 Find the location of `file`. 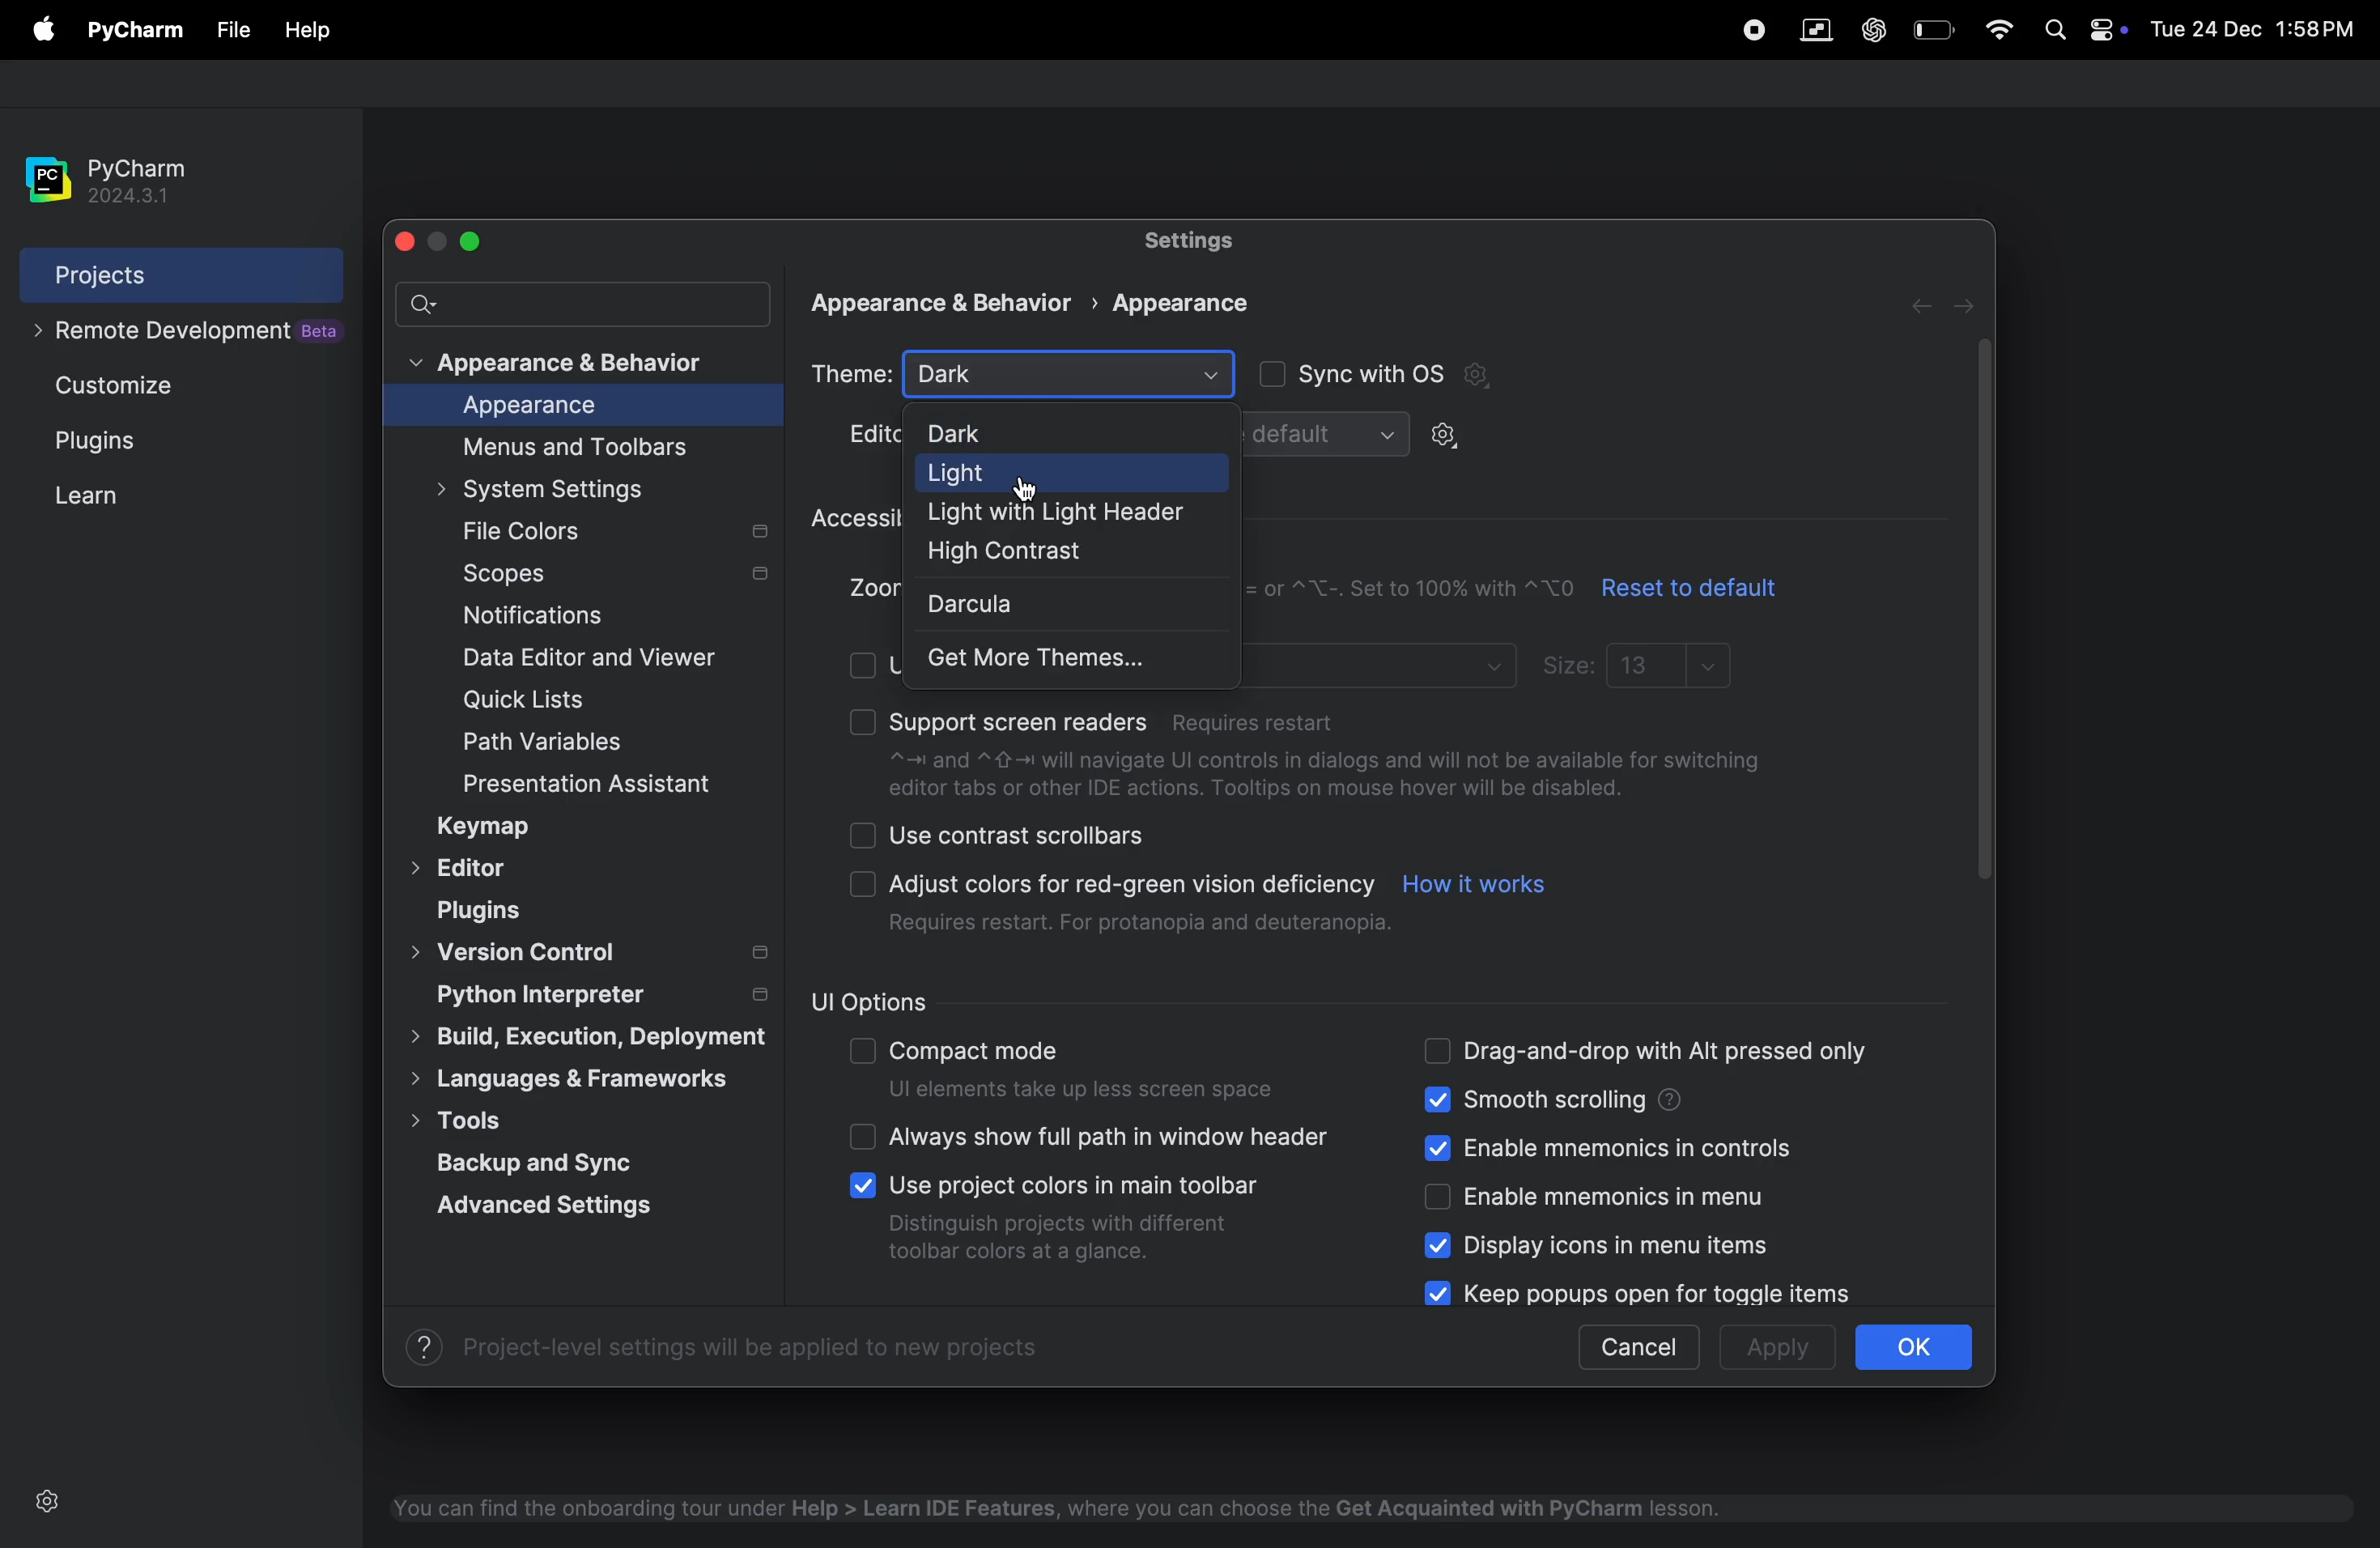

file is located at coordinates (234, 30).